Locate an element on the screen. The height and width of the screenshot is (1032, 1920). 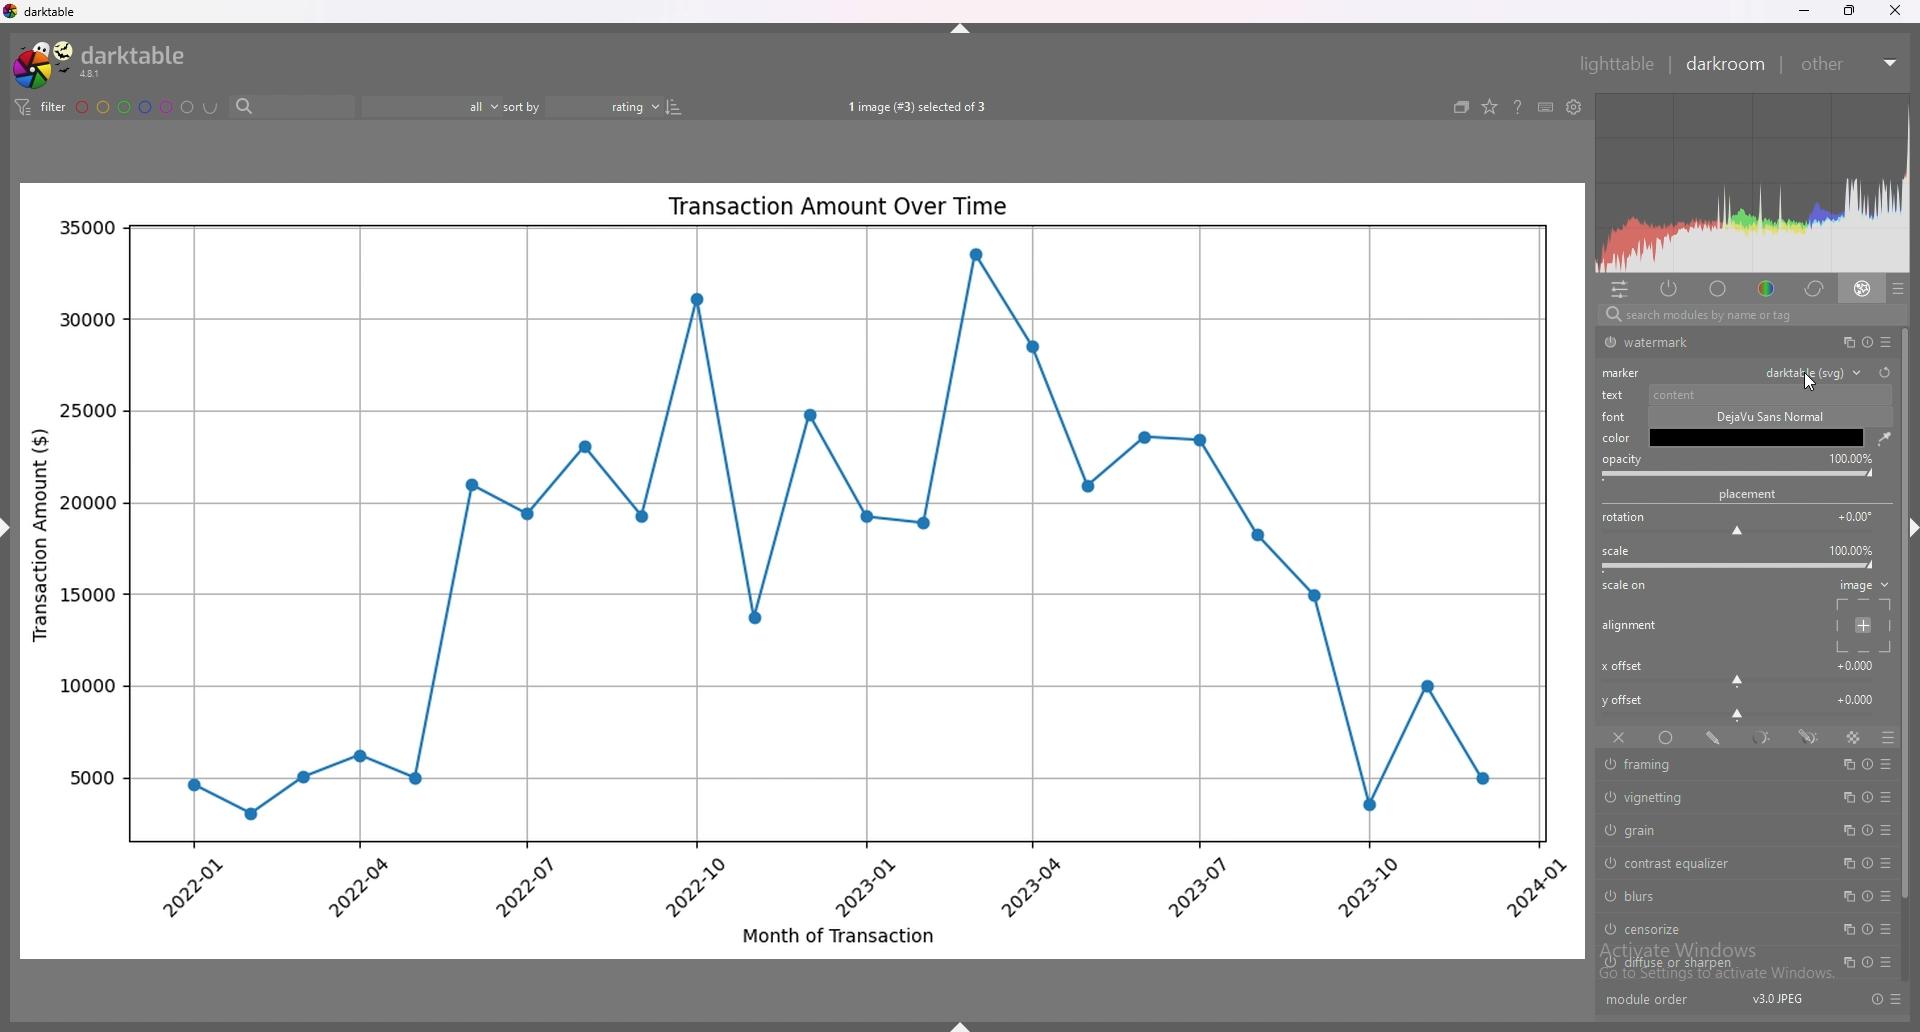
marker is located at coordinates (1622, 373).